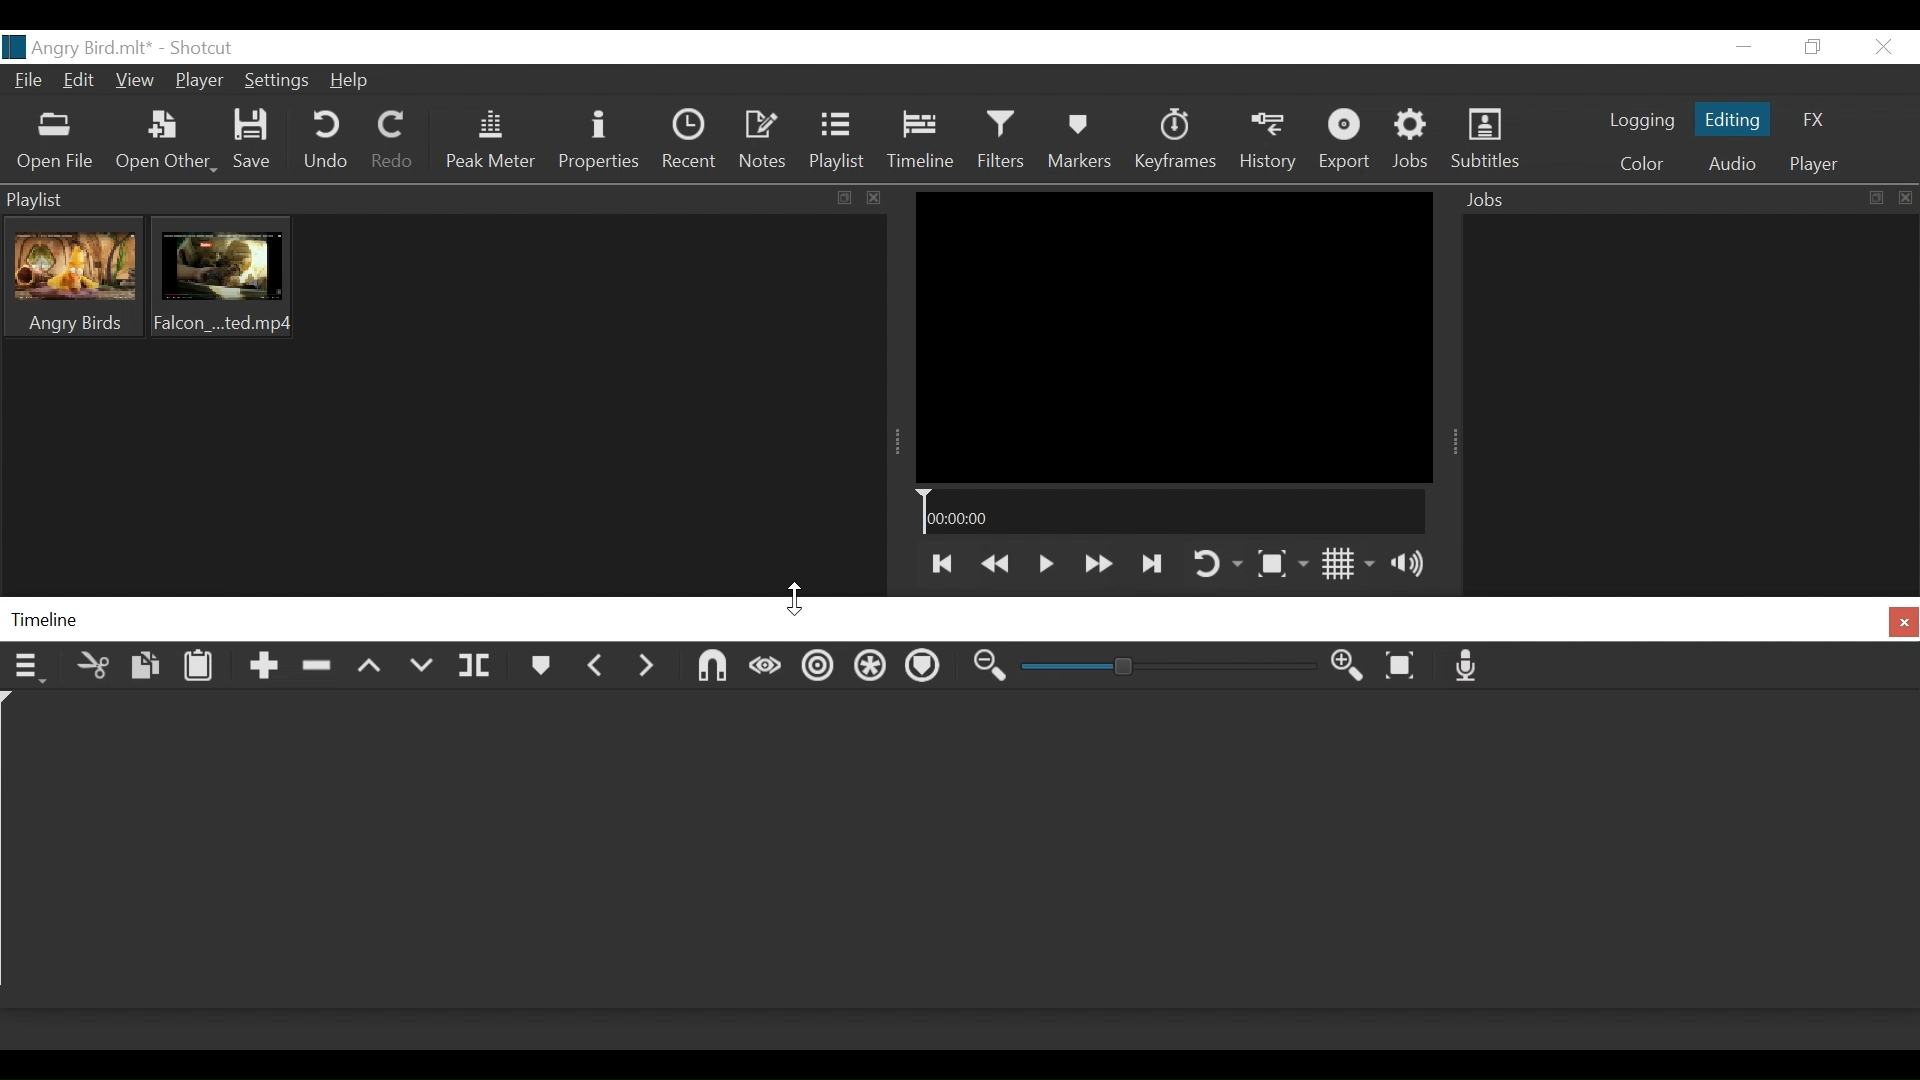  I want to click on Jobs, so click(1417, 140).